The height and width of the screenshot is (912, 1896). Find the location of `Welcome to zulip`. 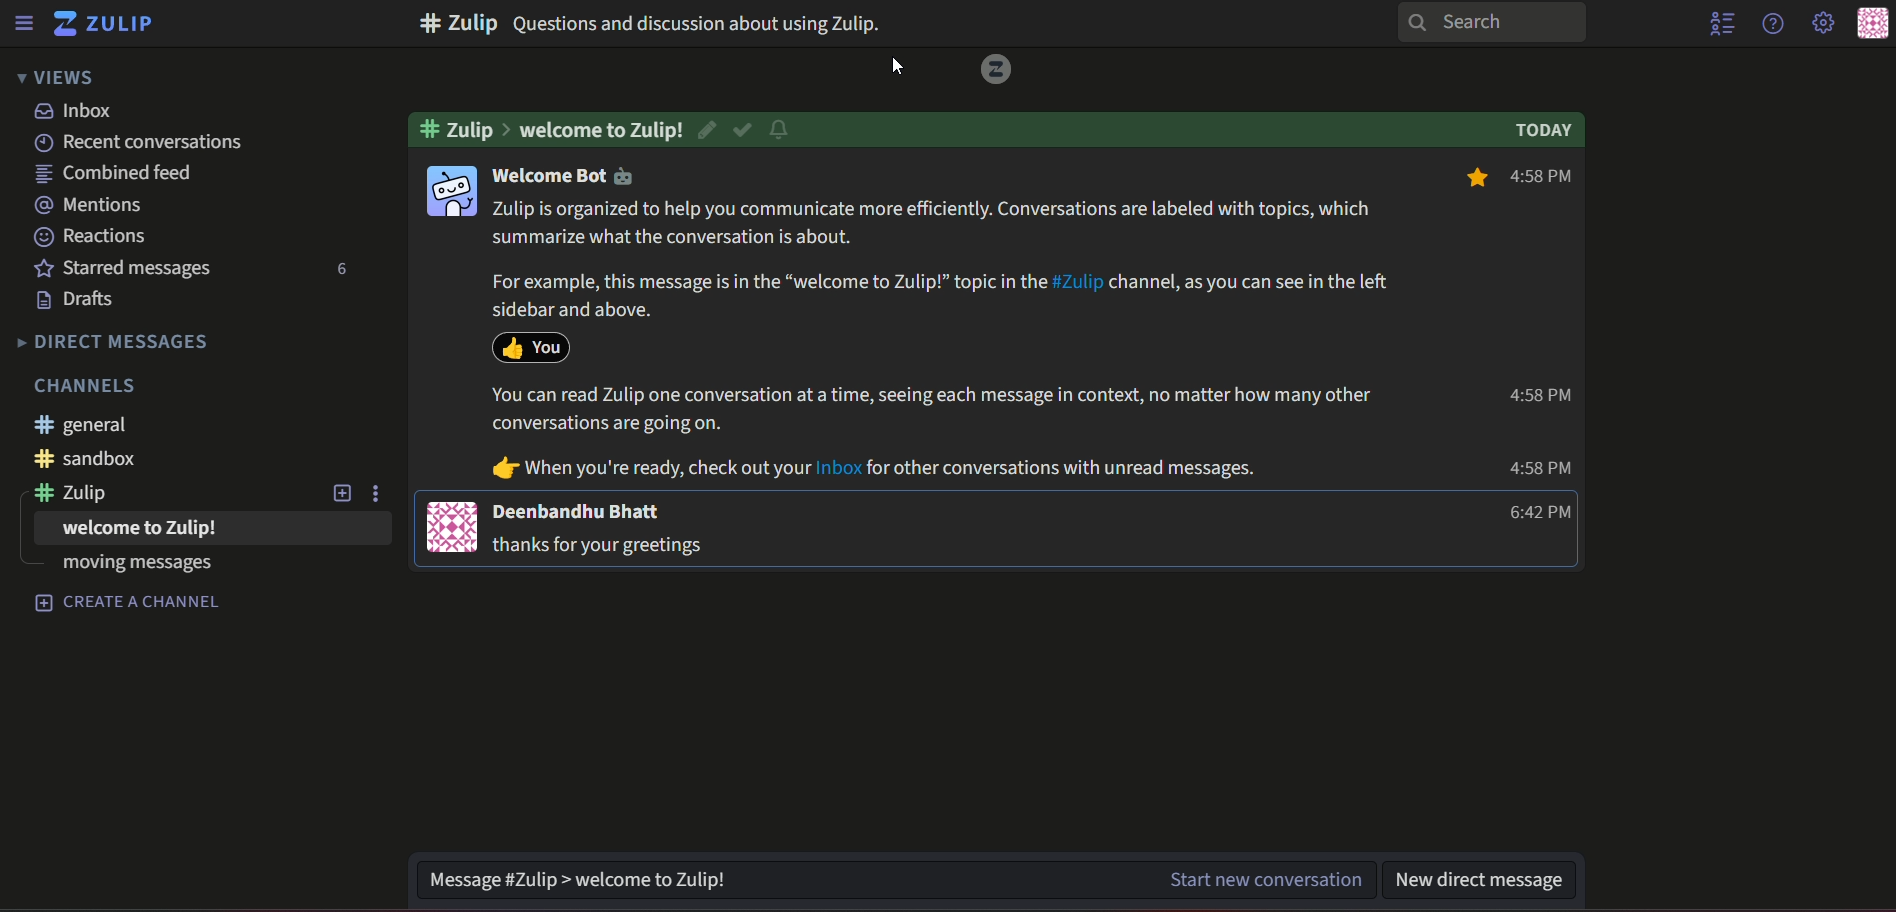

Welcome to zulip is located at coordinates (140, 528).